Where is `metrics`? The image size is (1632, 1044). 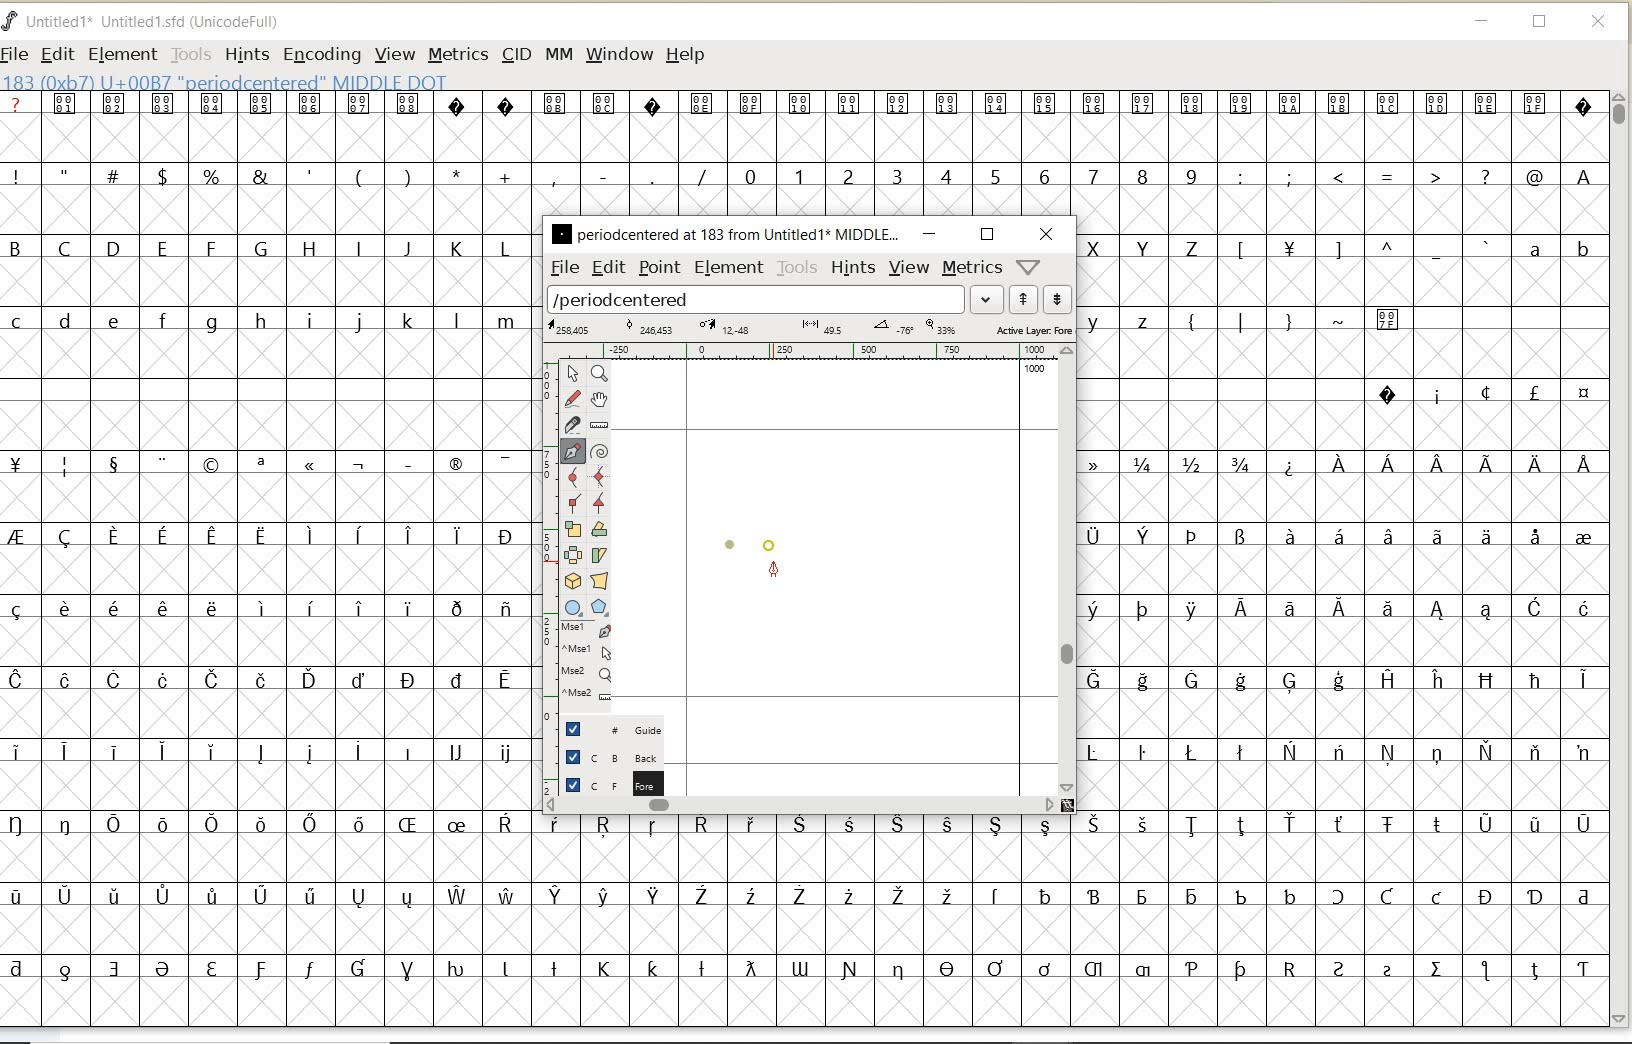
metrics is located at coordinates (973, 268).